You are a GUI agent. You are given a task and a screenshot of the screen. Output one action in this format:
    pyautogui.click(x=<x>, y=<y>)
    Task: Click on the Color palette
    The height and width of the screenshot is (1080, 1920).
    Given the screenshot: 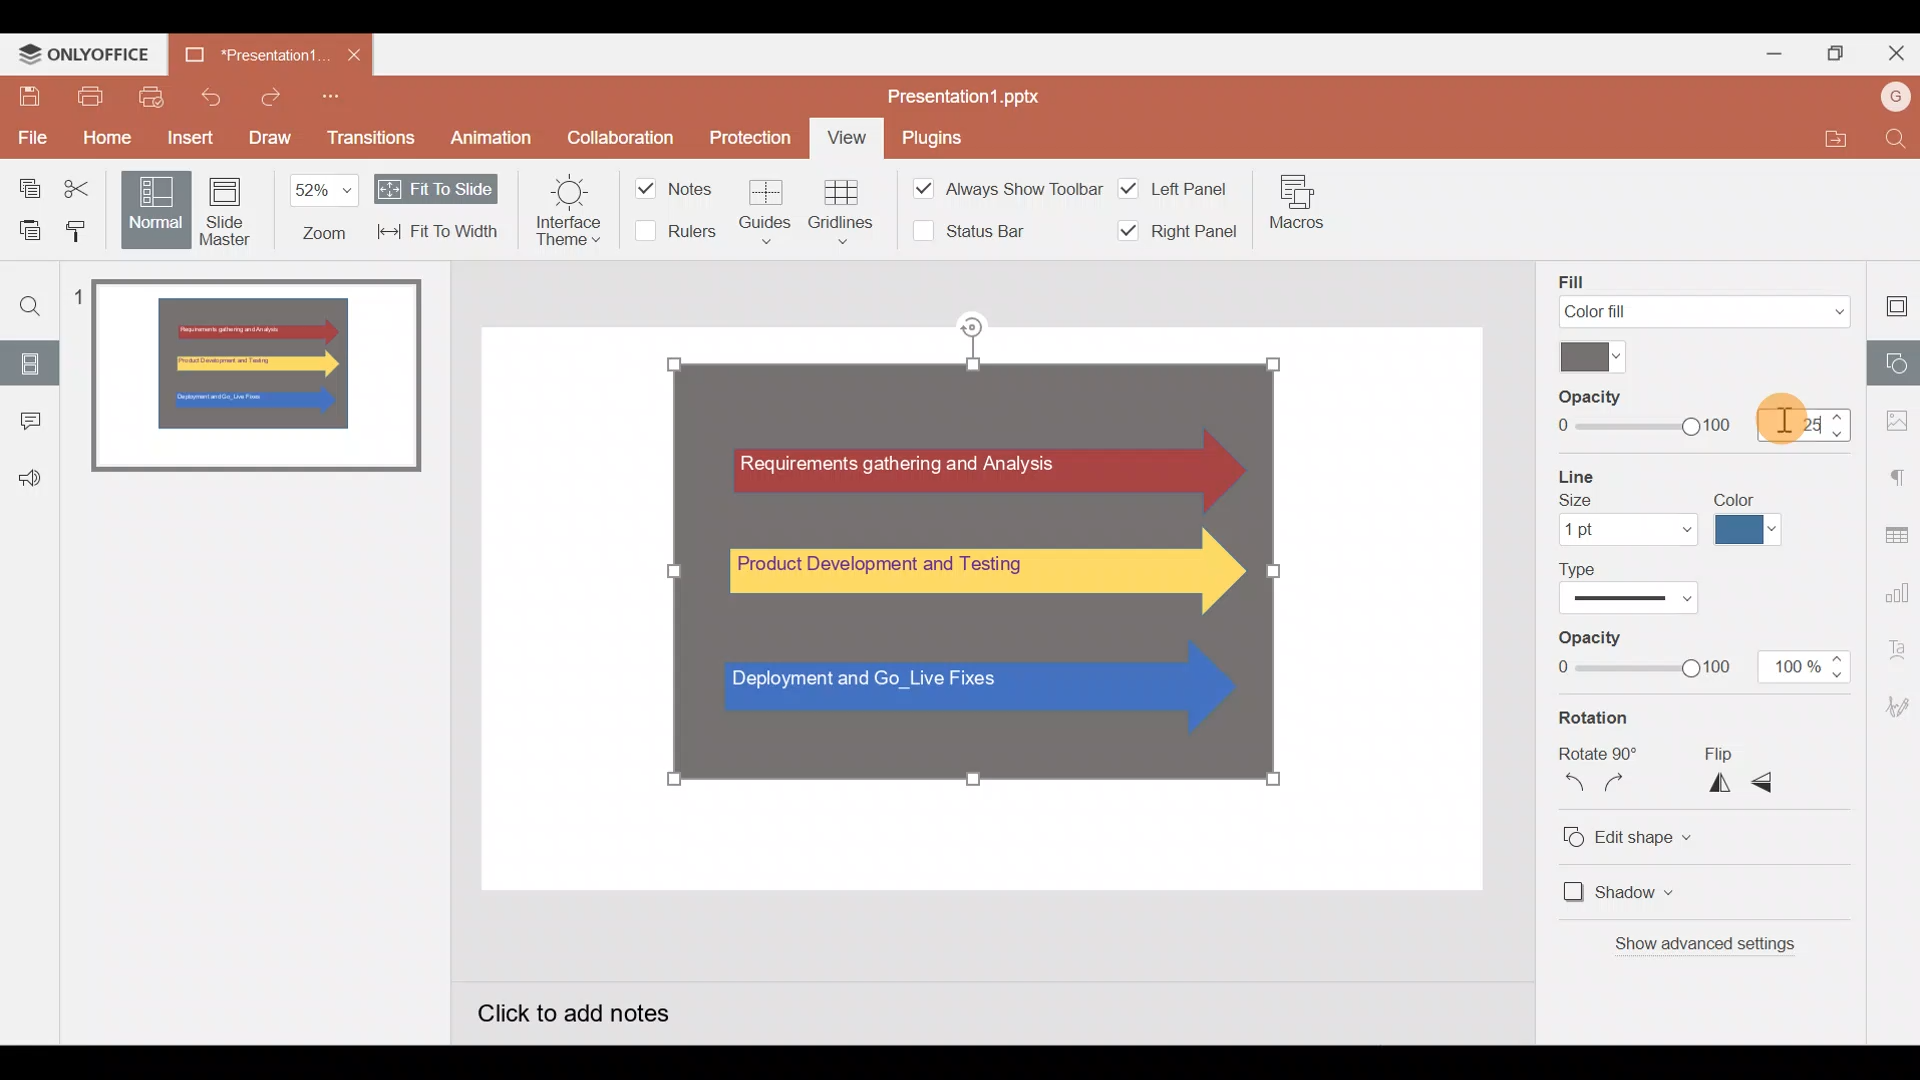 What is the action you would take?
    pyautogui.click(x=1586, y=356)
    